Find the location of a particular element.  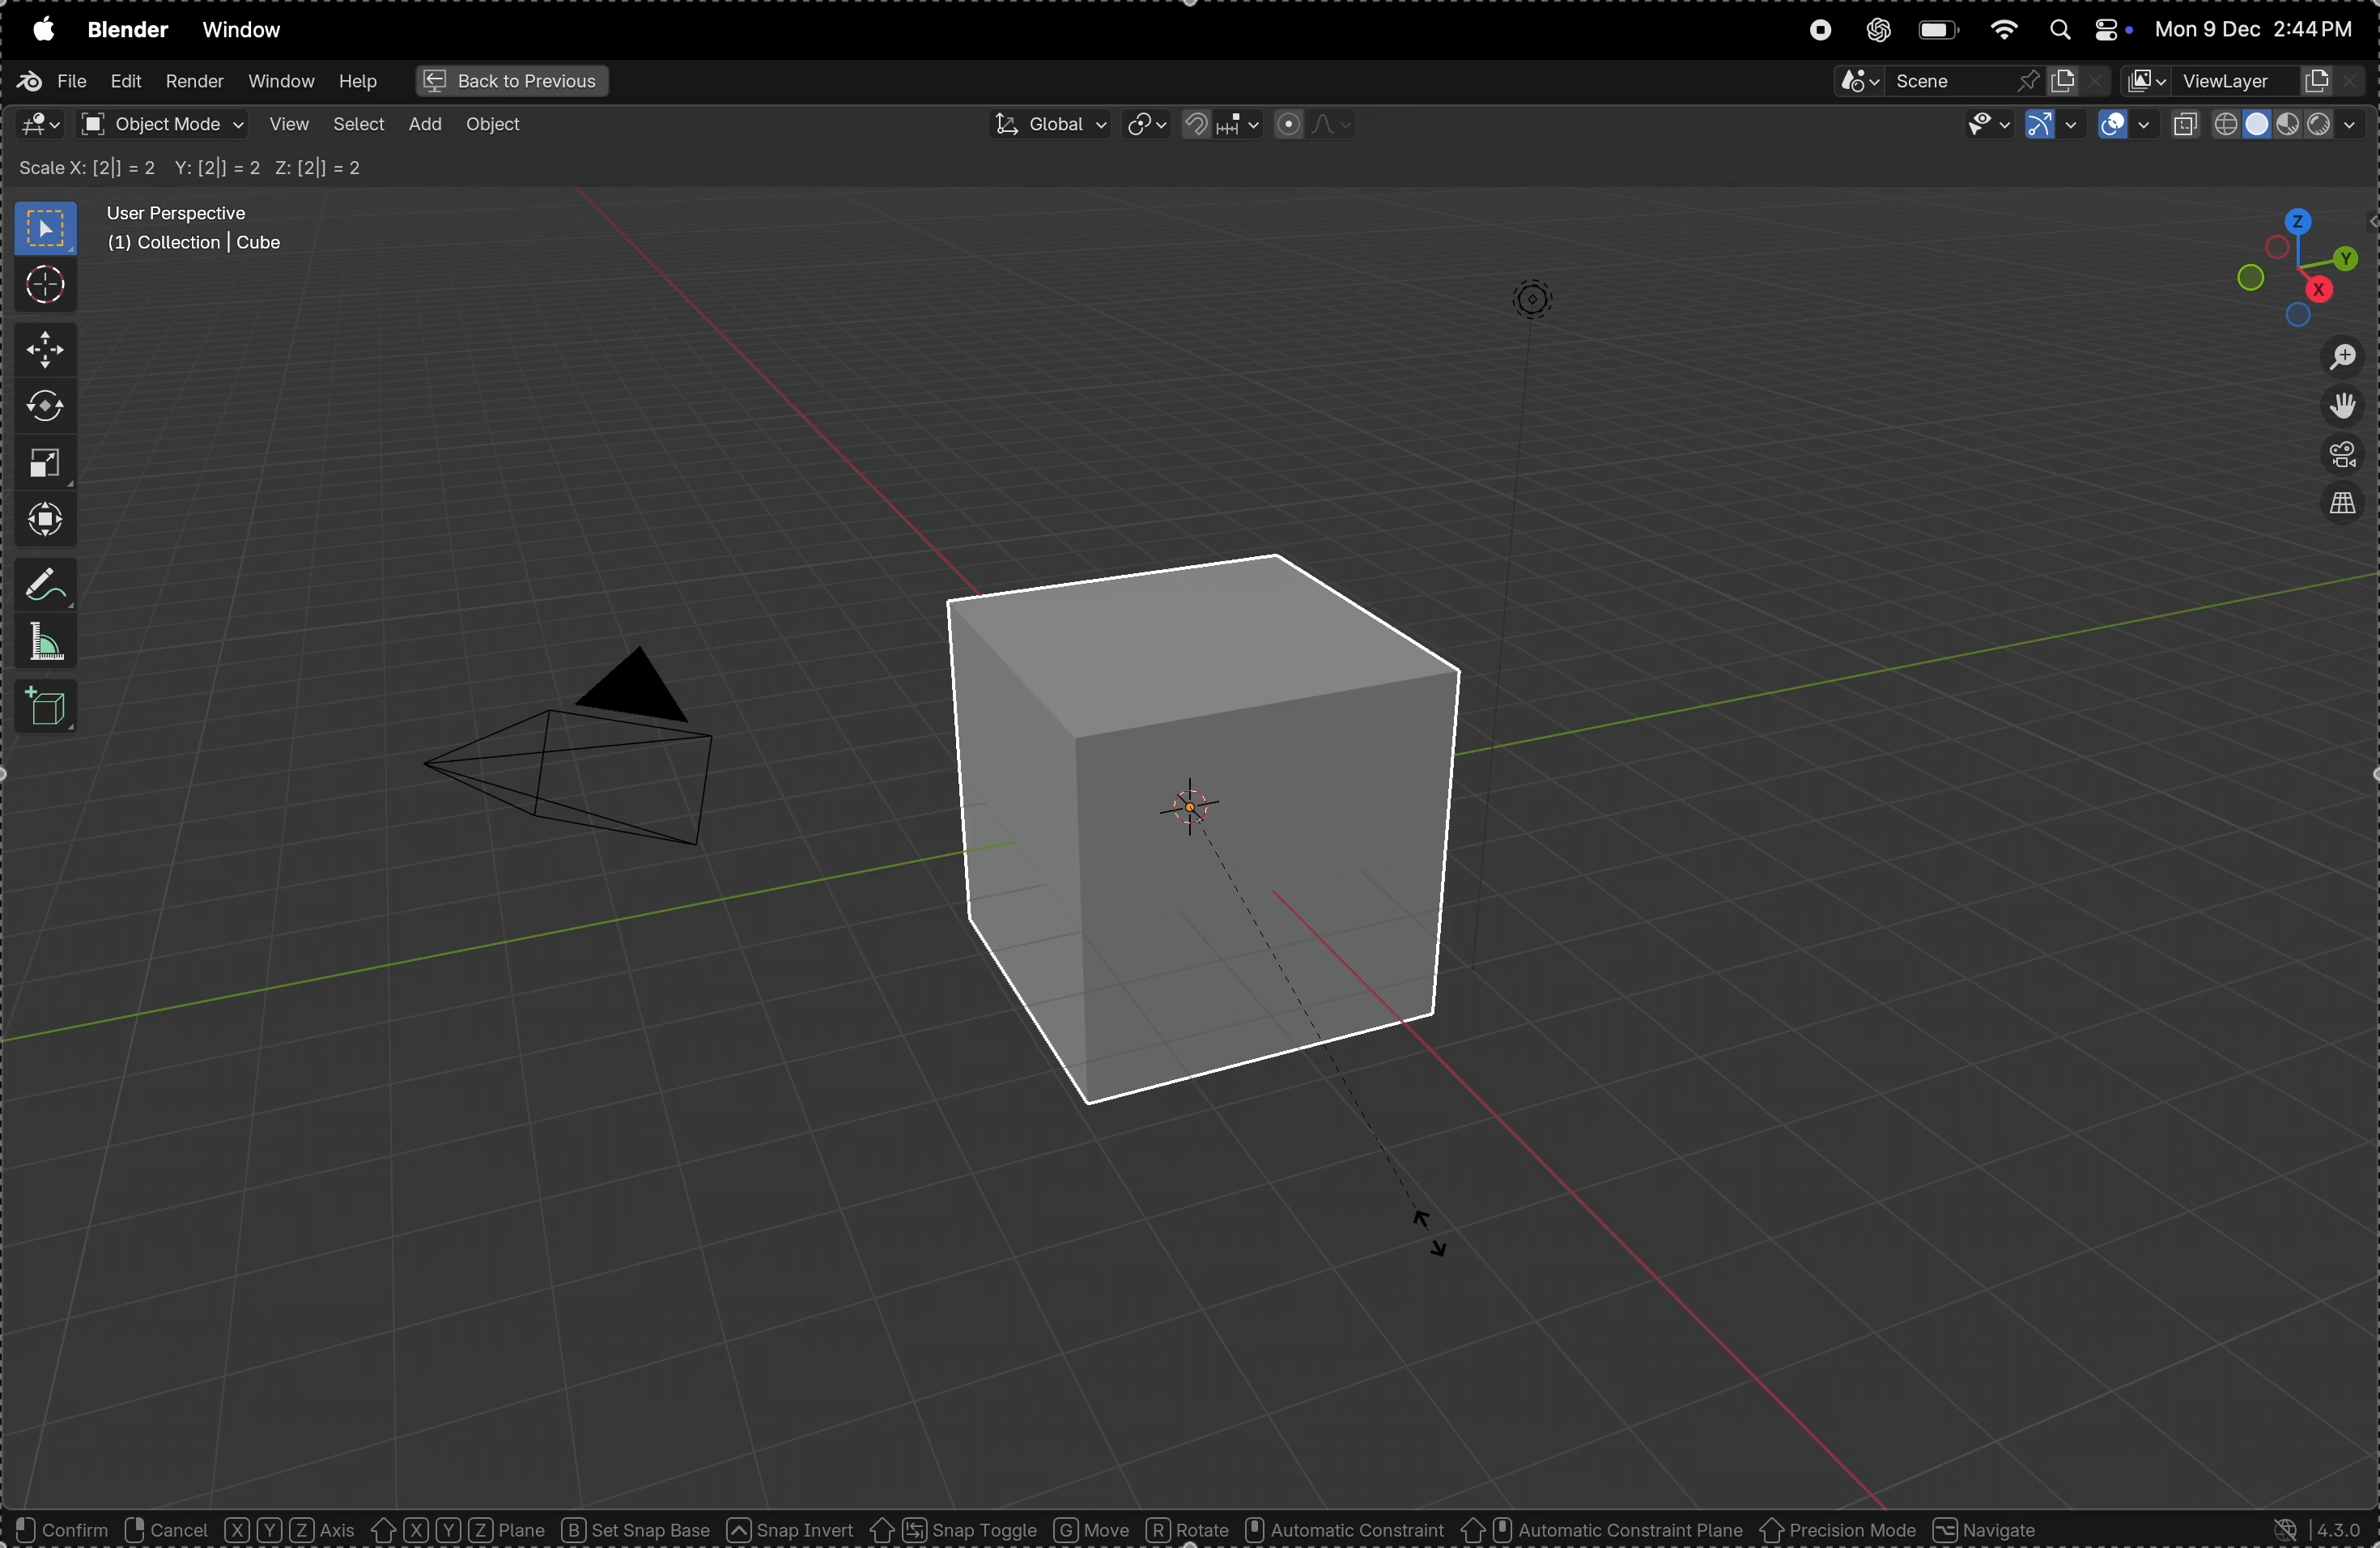

options is located at coordinates (2309, 167).